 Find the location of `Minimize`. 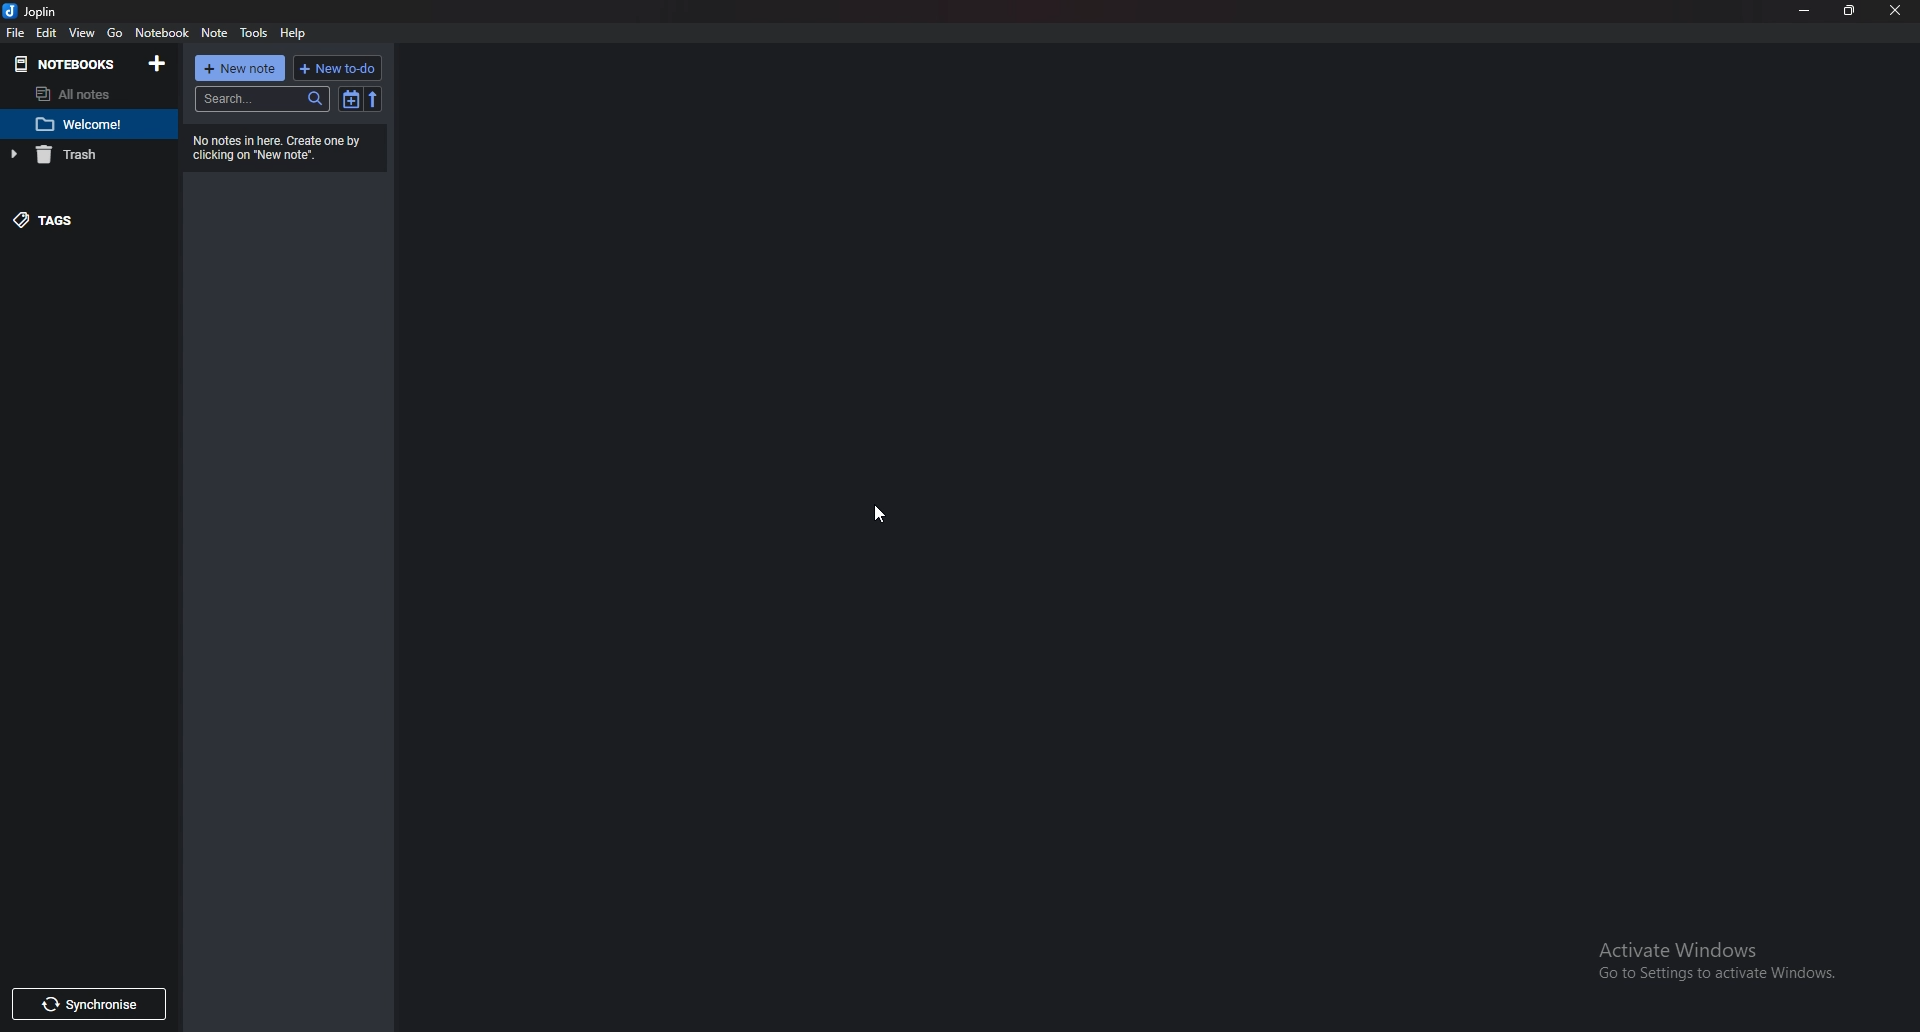

Minimize is located at coordinates (1804, 11).